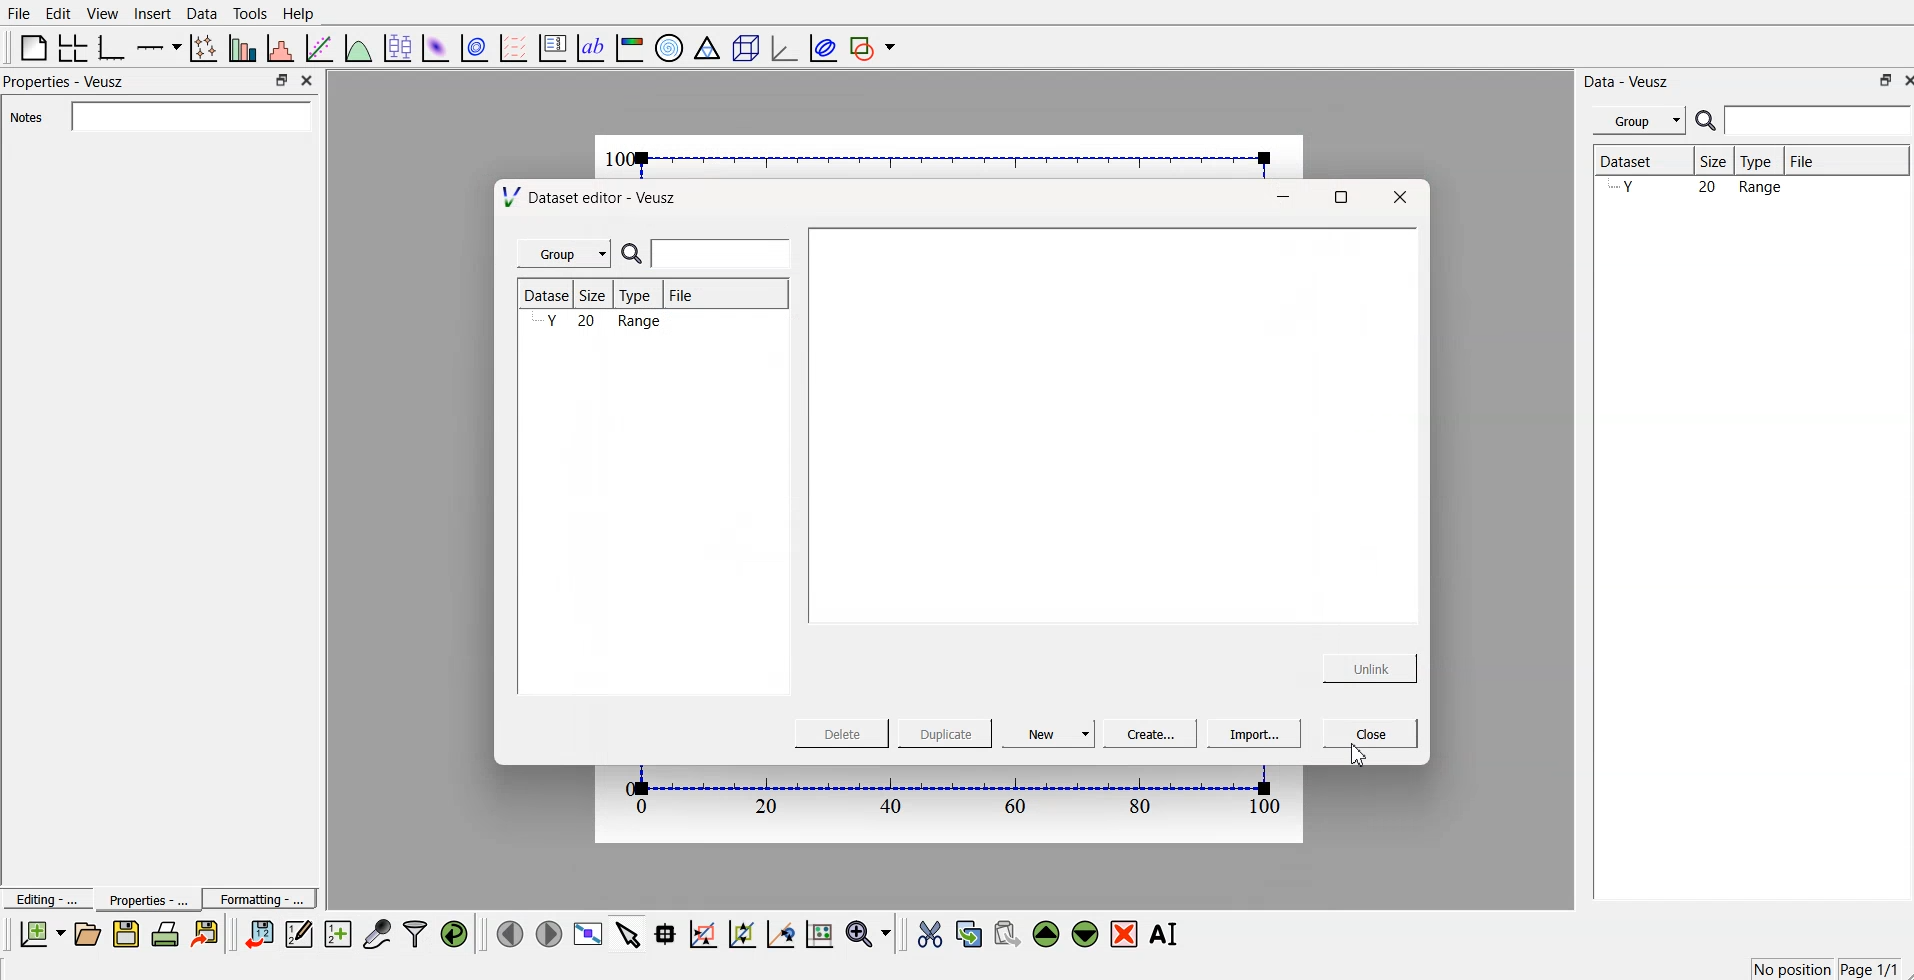 The height and width of the screenshot is (980, 1914). Describe the element at coordinates (1008, 931) in the screenshot. I see `paste` at that location.